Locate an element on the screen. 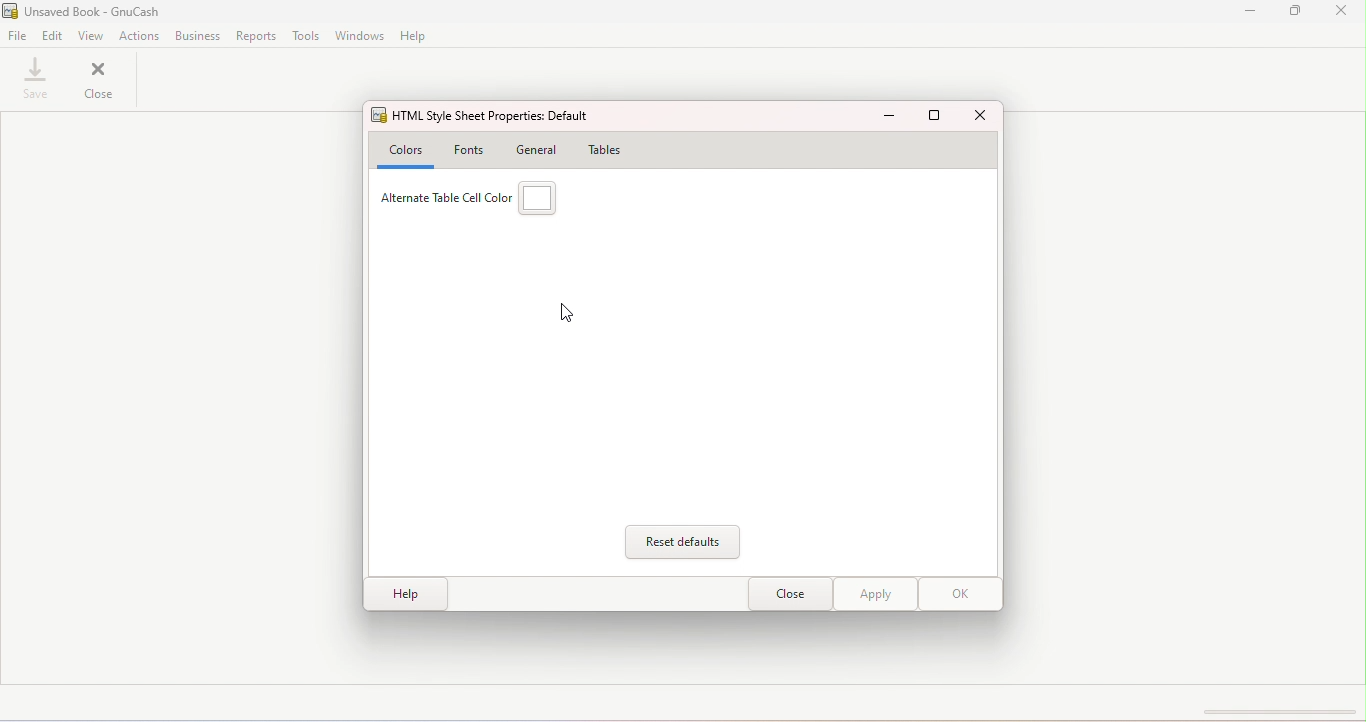  Maximize is located at coordinates (940, 116).